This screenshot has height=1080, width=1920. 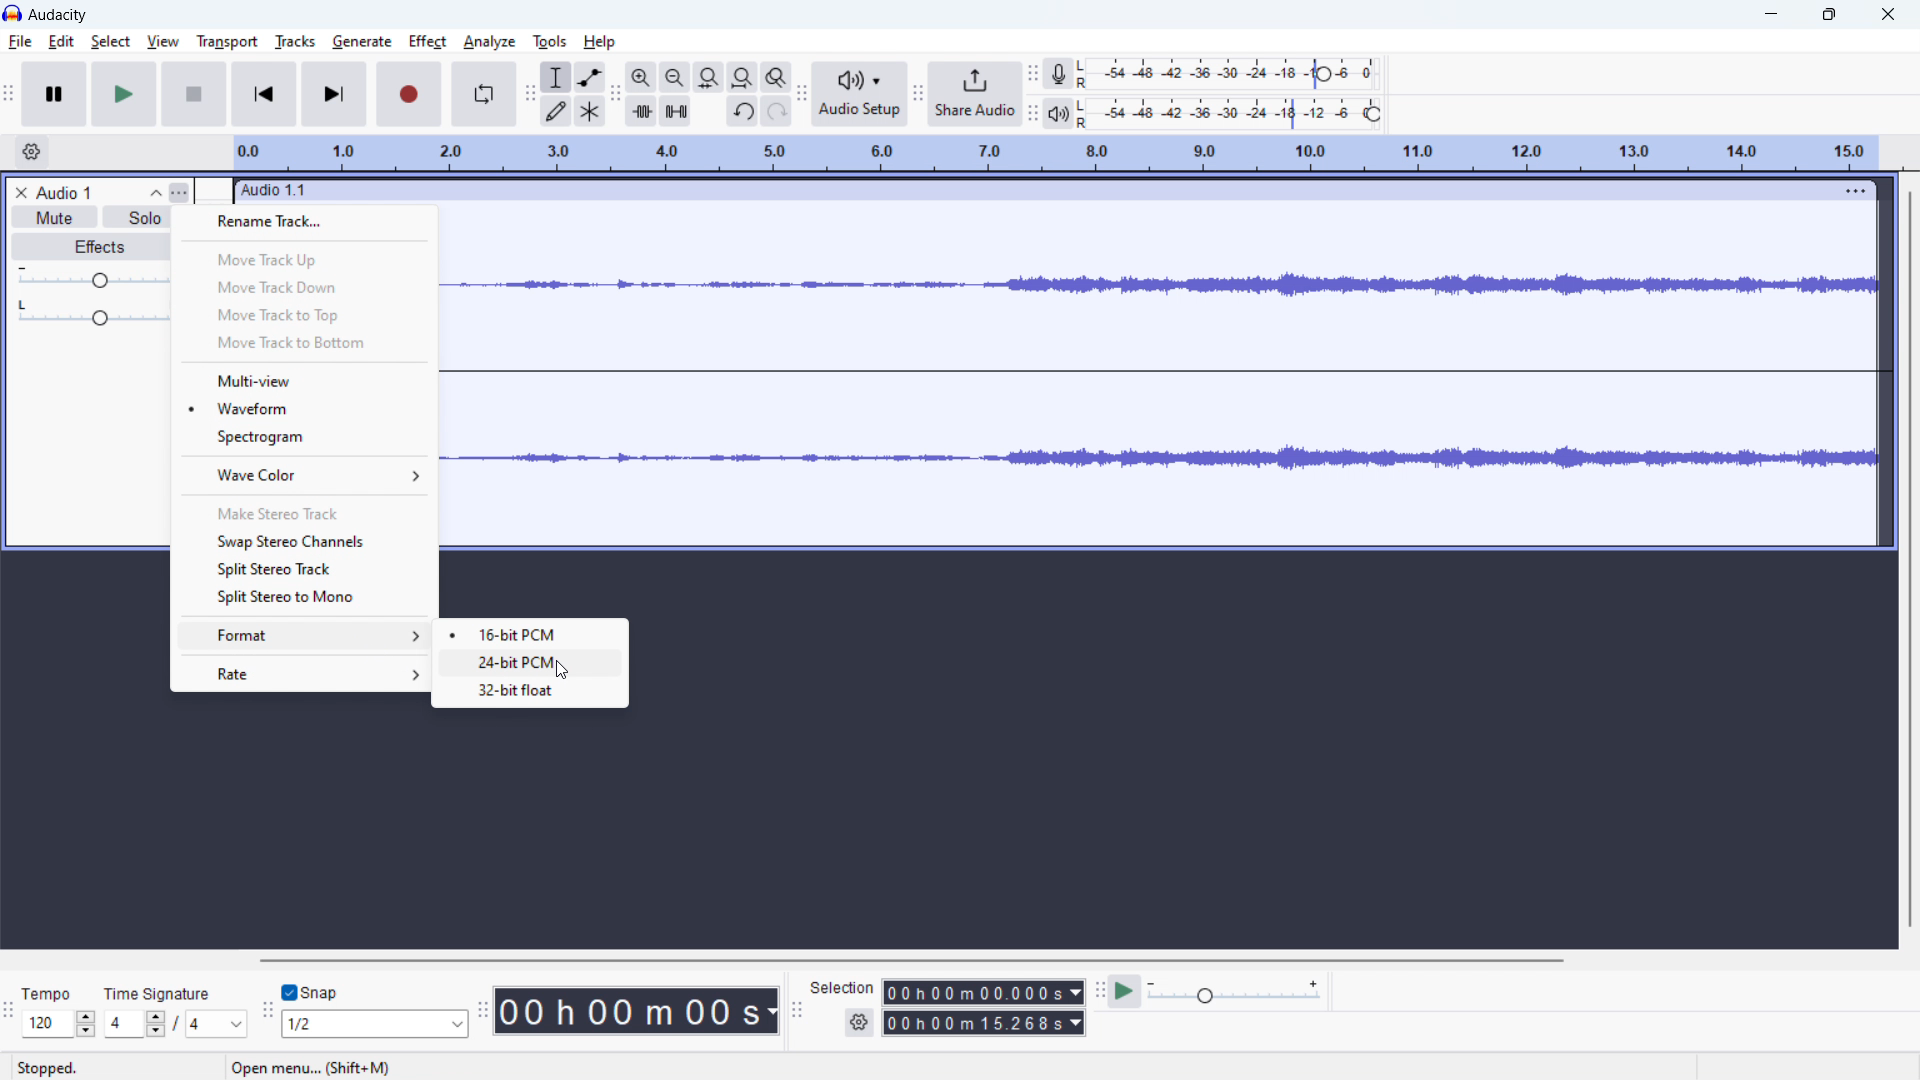 I want to click on toggle snap, so click(x=311, y=993).